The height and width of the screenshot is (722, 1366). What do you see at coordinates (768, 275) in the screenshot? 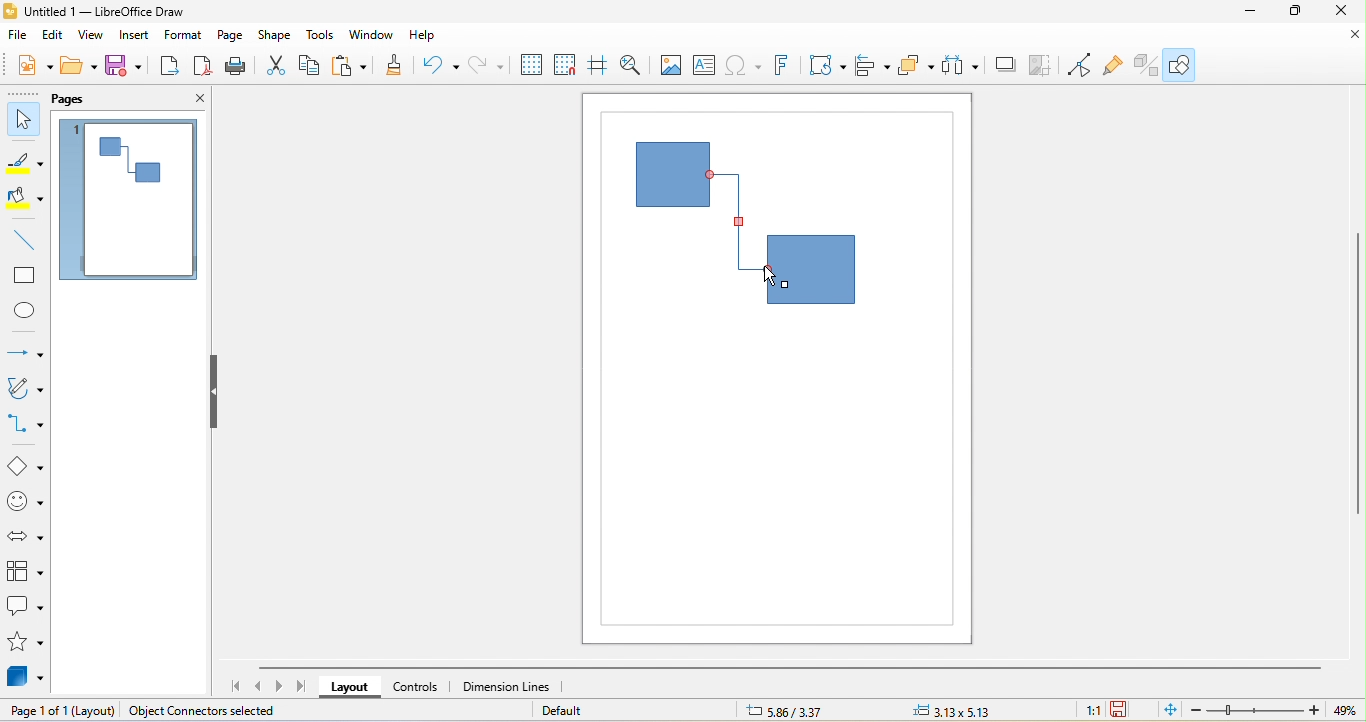
I see `cursor structure changed` at bounding box center [768, 275].